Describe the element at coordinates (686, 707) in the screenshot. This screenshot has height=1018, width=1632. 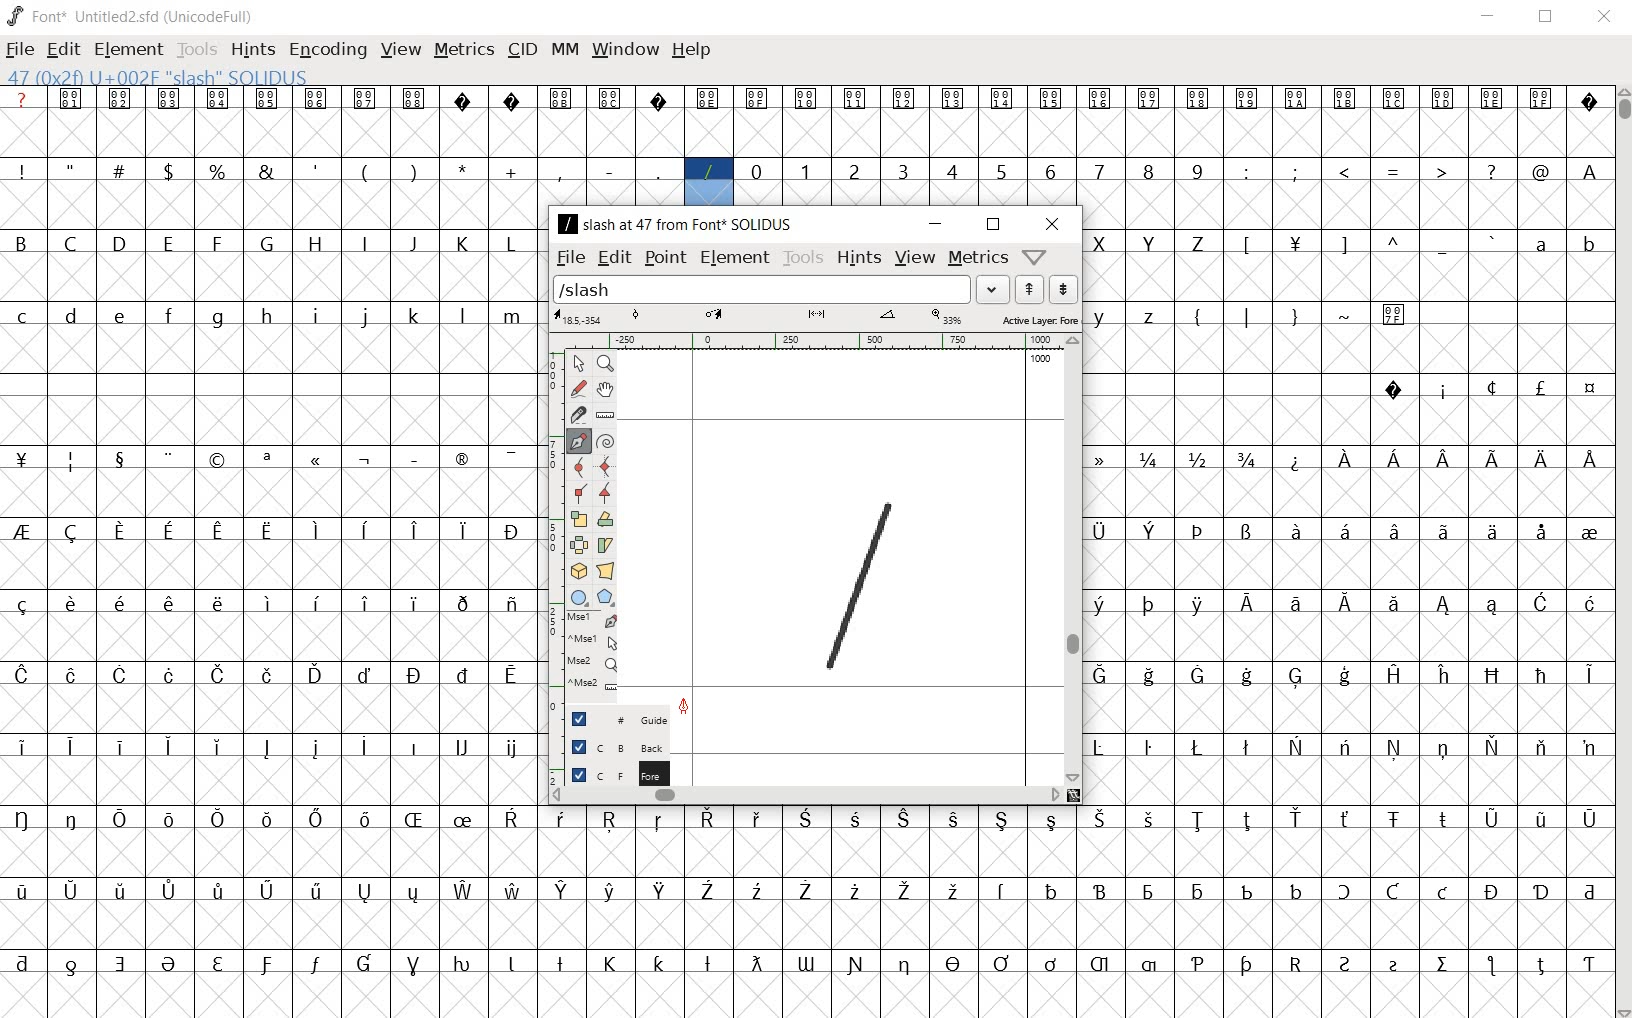
I see `feltpen tool/cursor location` at that location.